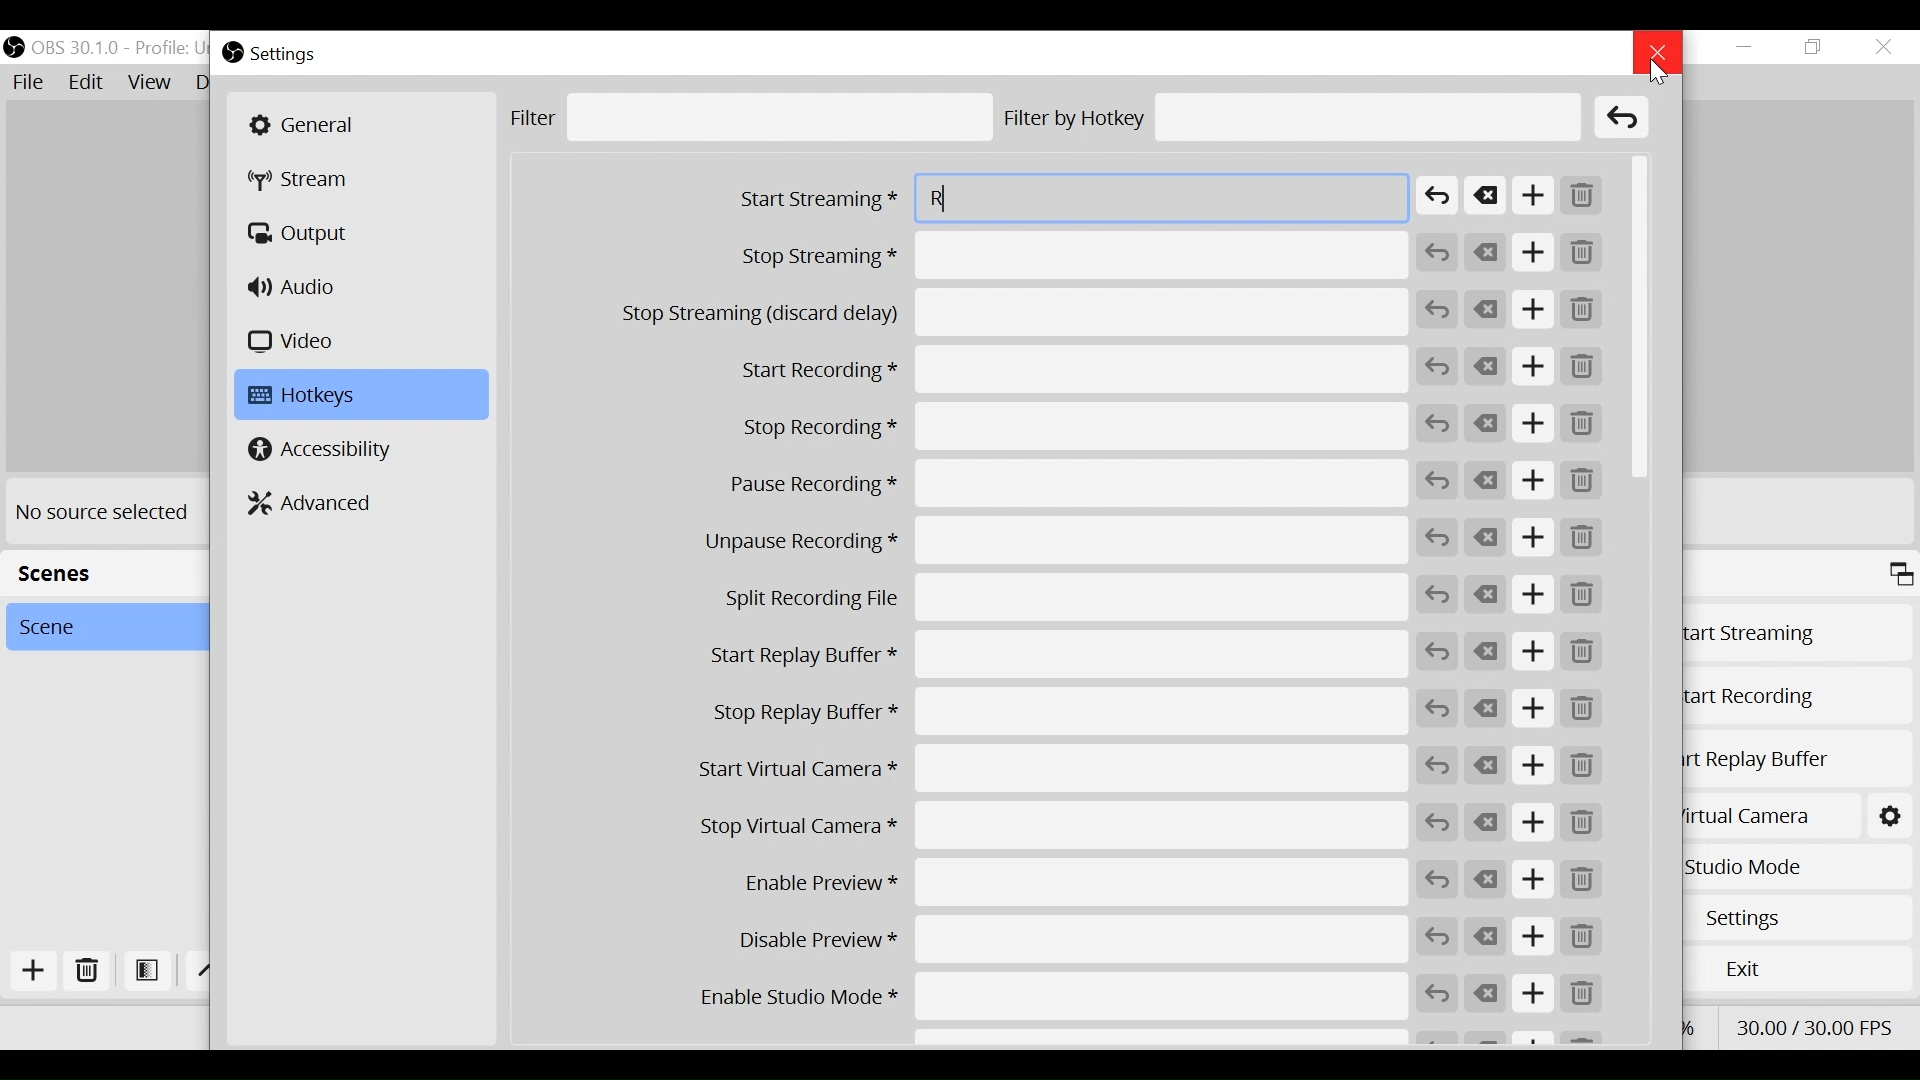 This screenshot has width=1920, height=1080. I want to click on Pause Recording, so click(1053, 485).